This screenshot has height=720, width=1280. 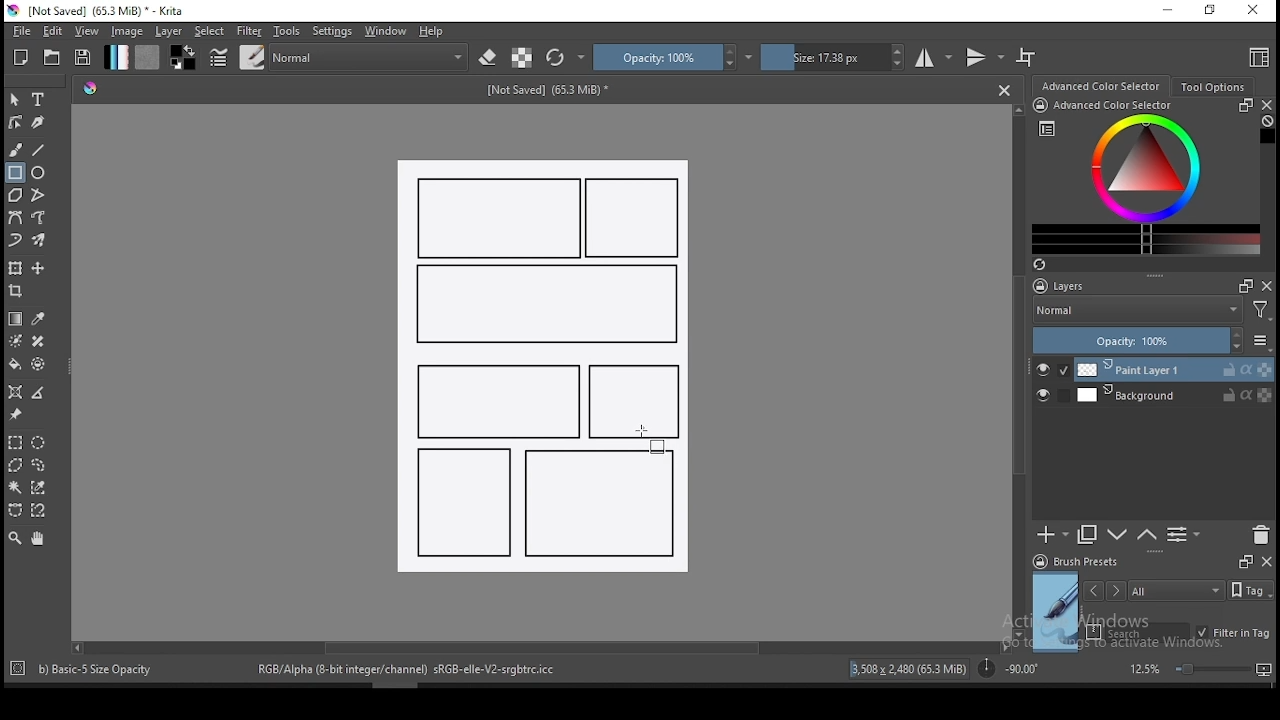 I want to click on wrap around mode, so click(x=1027, y=57).